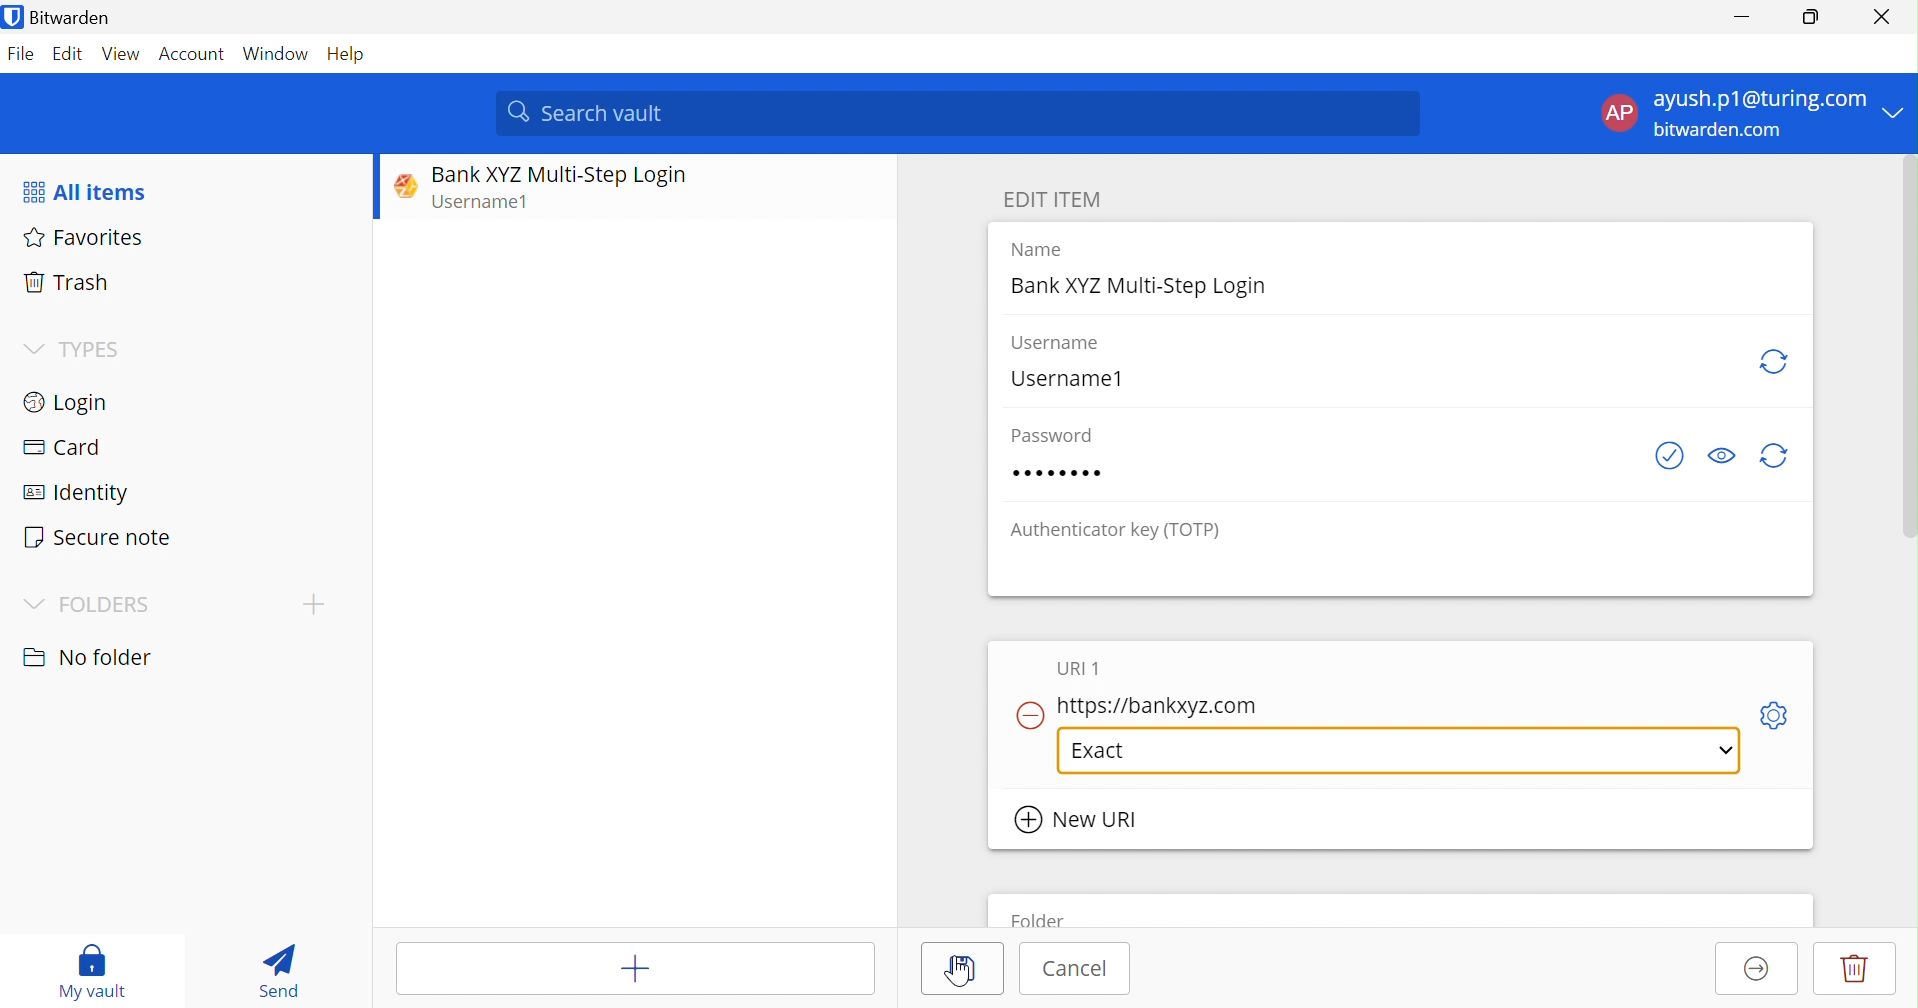 This screenshot has height=1008, width=1918. Describe the element at coordinates (88, 238) in the screenshot. I see `Favorites` at that location.